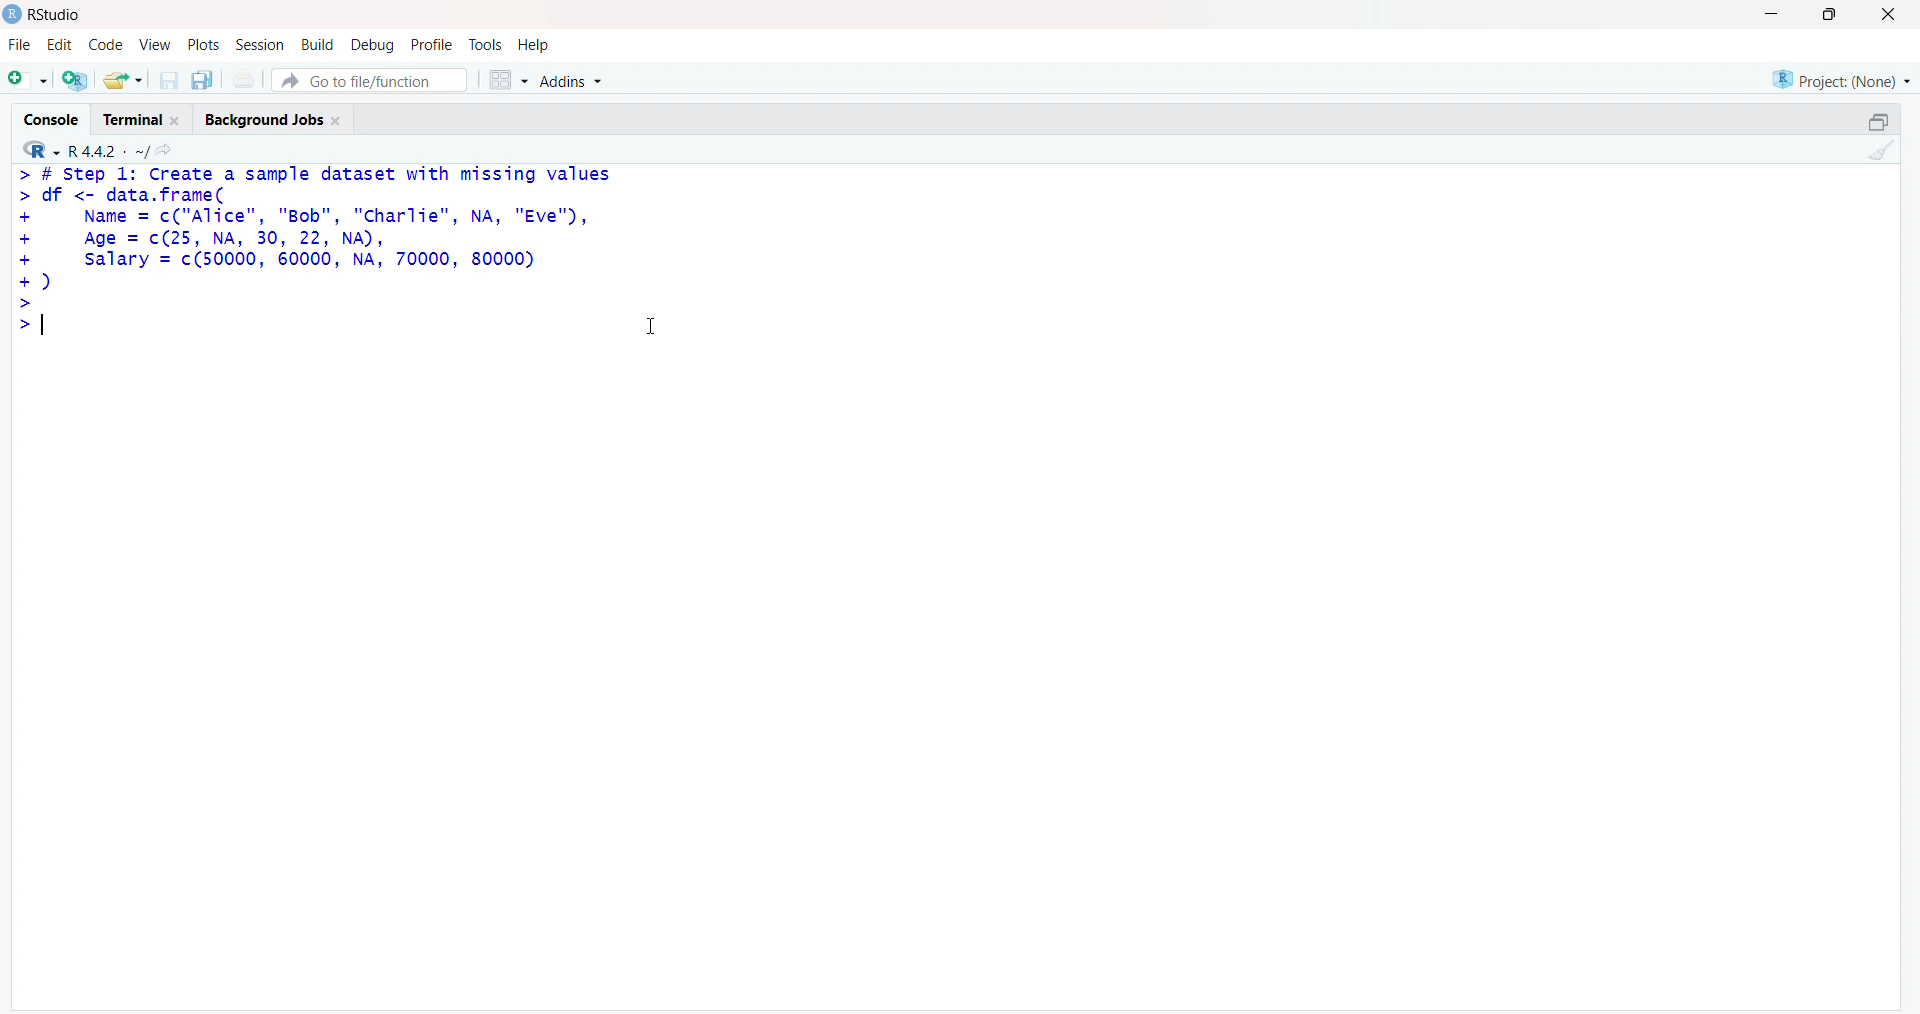 This screenshot has width=1920, height=1014. Describe the element at coordinates (279, 118) in the screenshot. I see `Background Jobs` at that location.